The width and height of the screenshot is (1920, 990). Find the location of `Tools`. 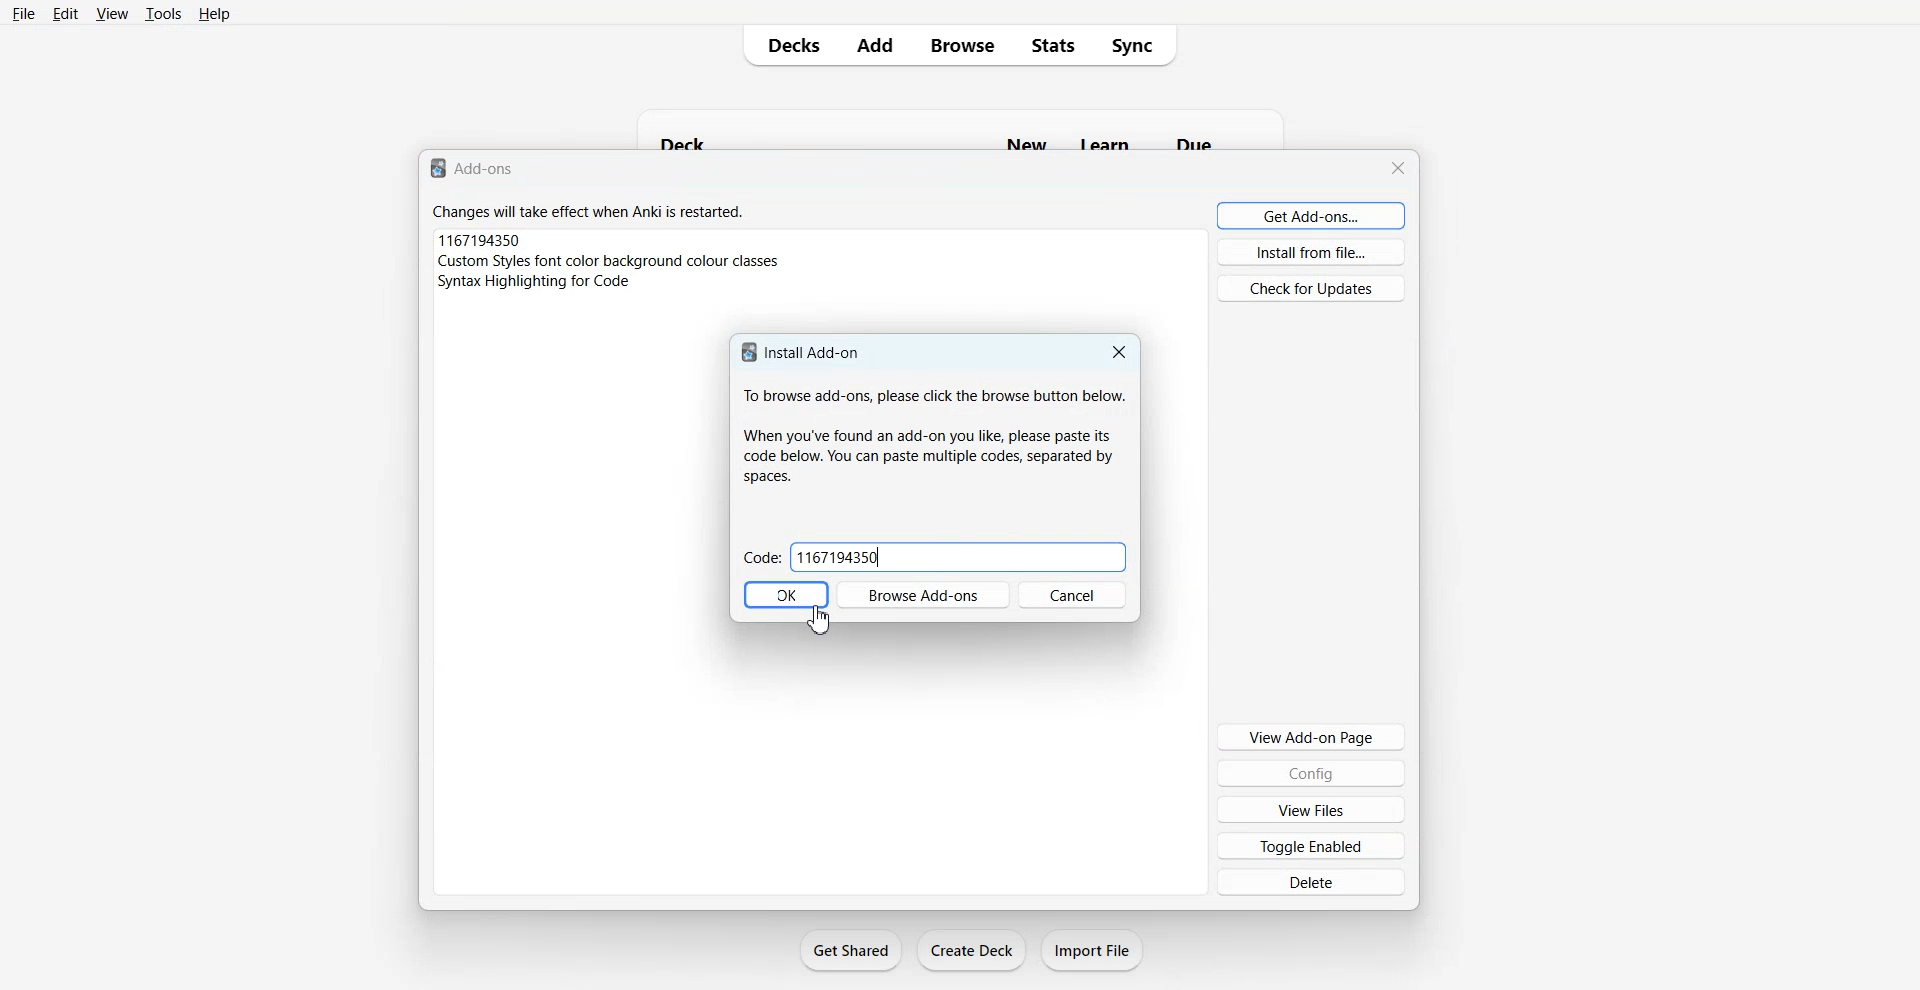

Tools is located at coordinates (162, 14).